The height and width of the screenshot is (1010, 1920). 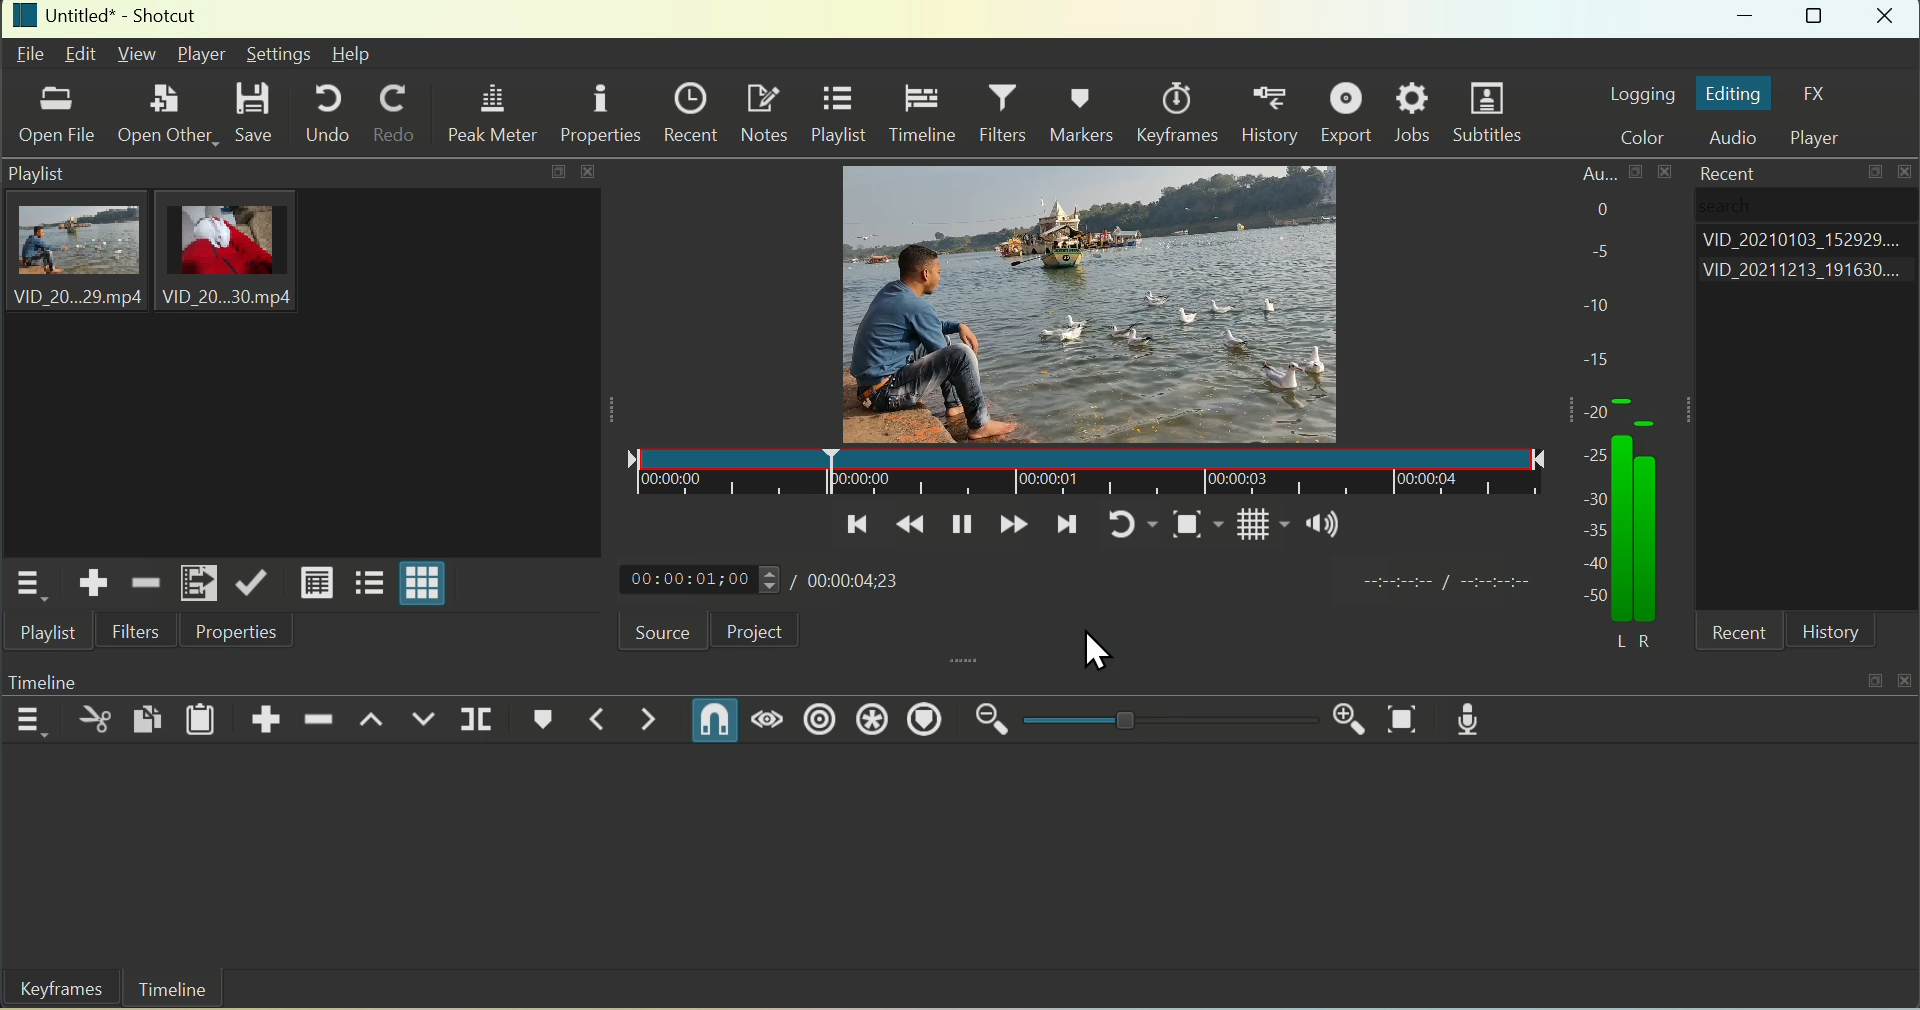 What do you see at coordinates (425, 722) in the screenshot?
I see `Overwrite` at bounding box center [425, 722].